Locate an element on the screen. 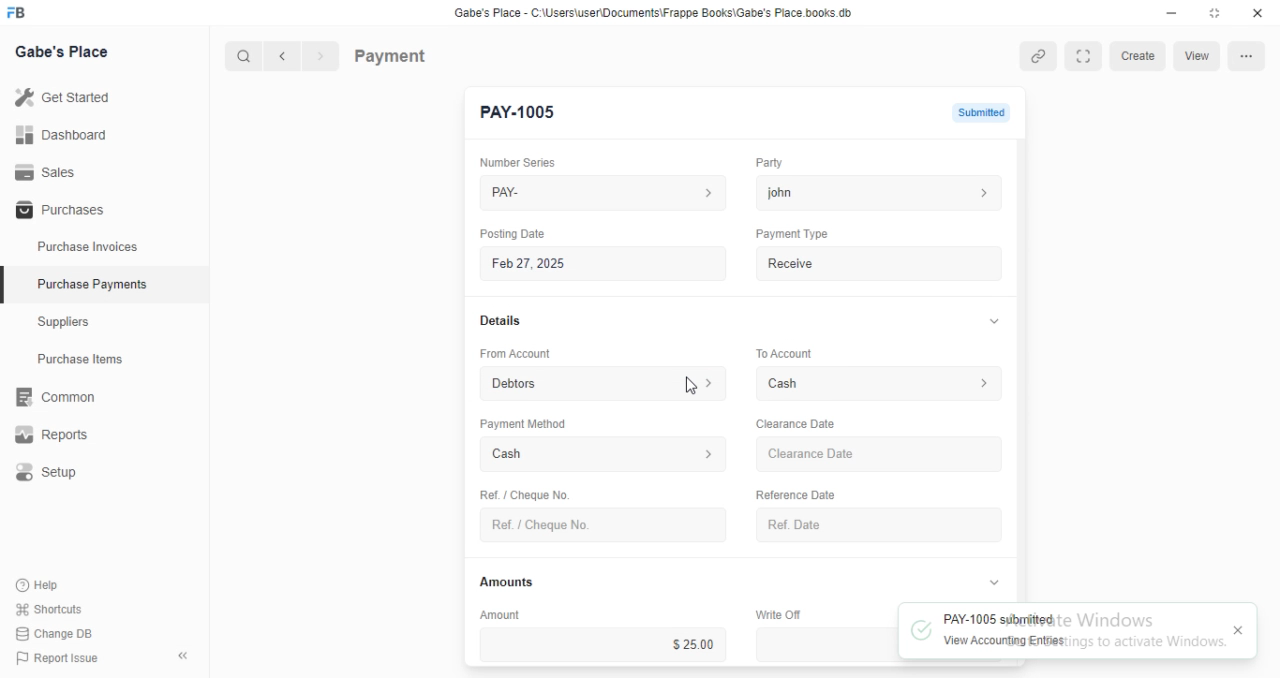 Image resolution: width=1280 pixels, height=678 pixels. Help is located at coordinates (40, 586).